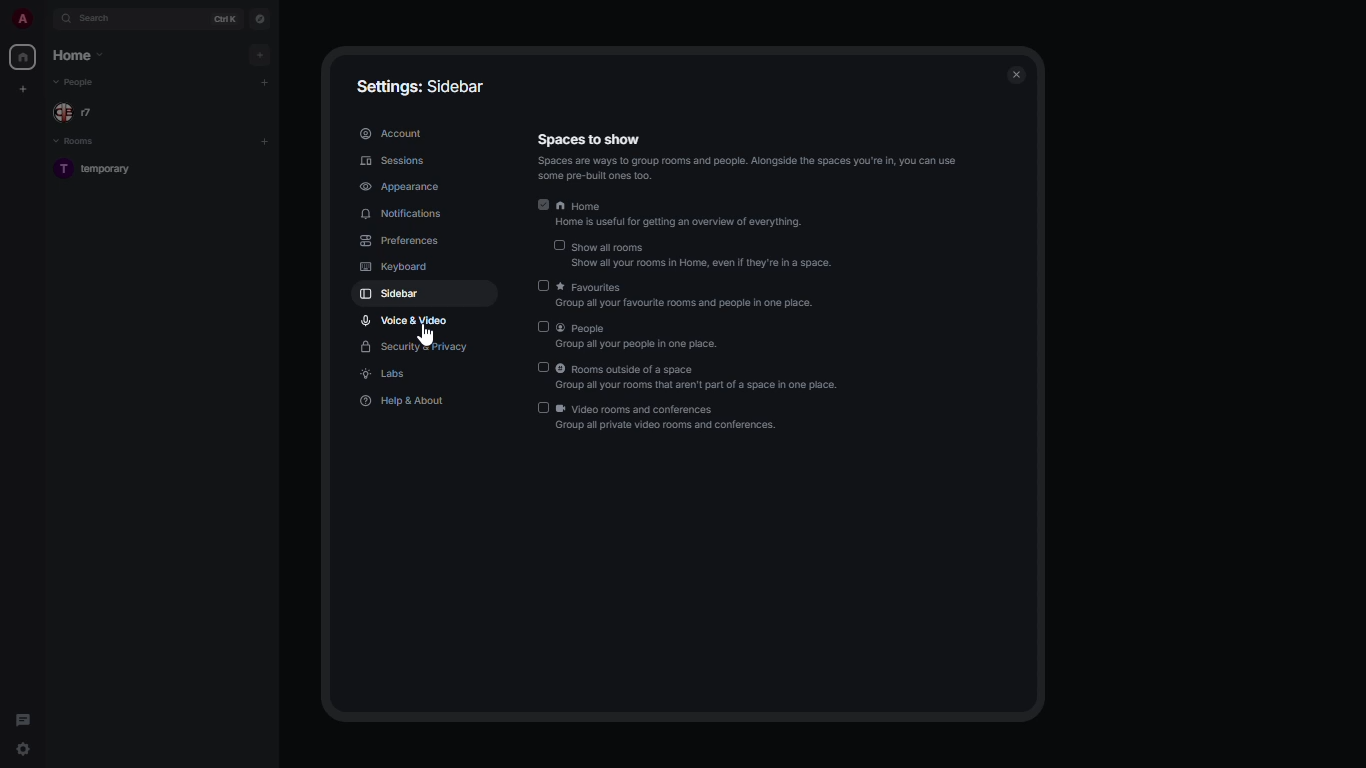  I want to click on threads, so click(25, 714).